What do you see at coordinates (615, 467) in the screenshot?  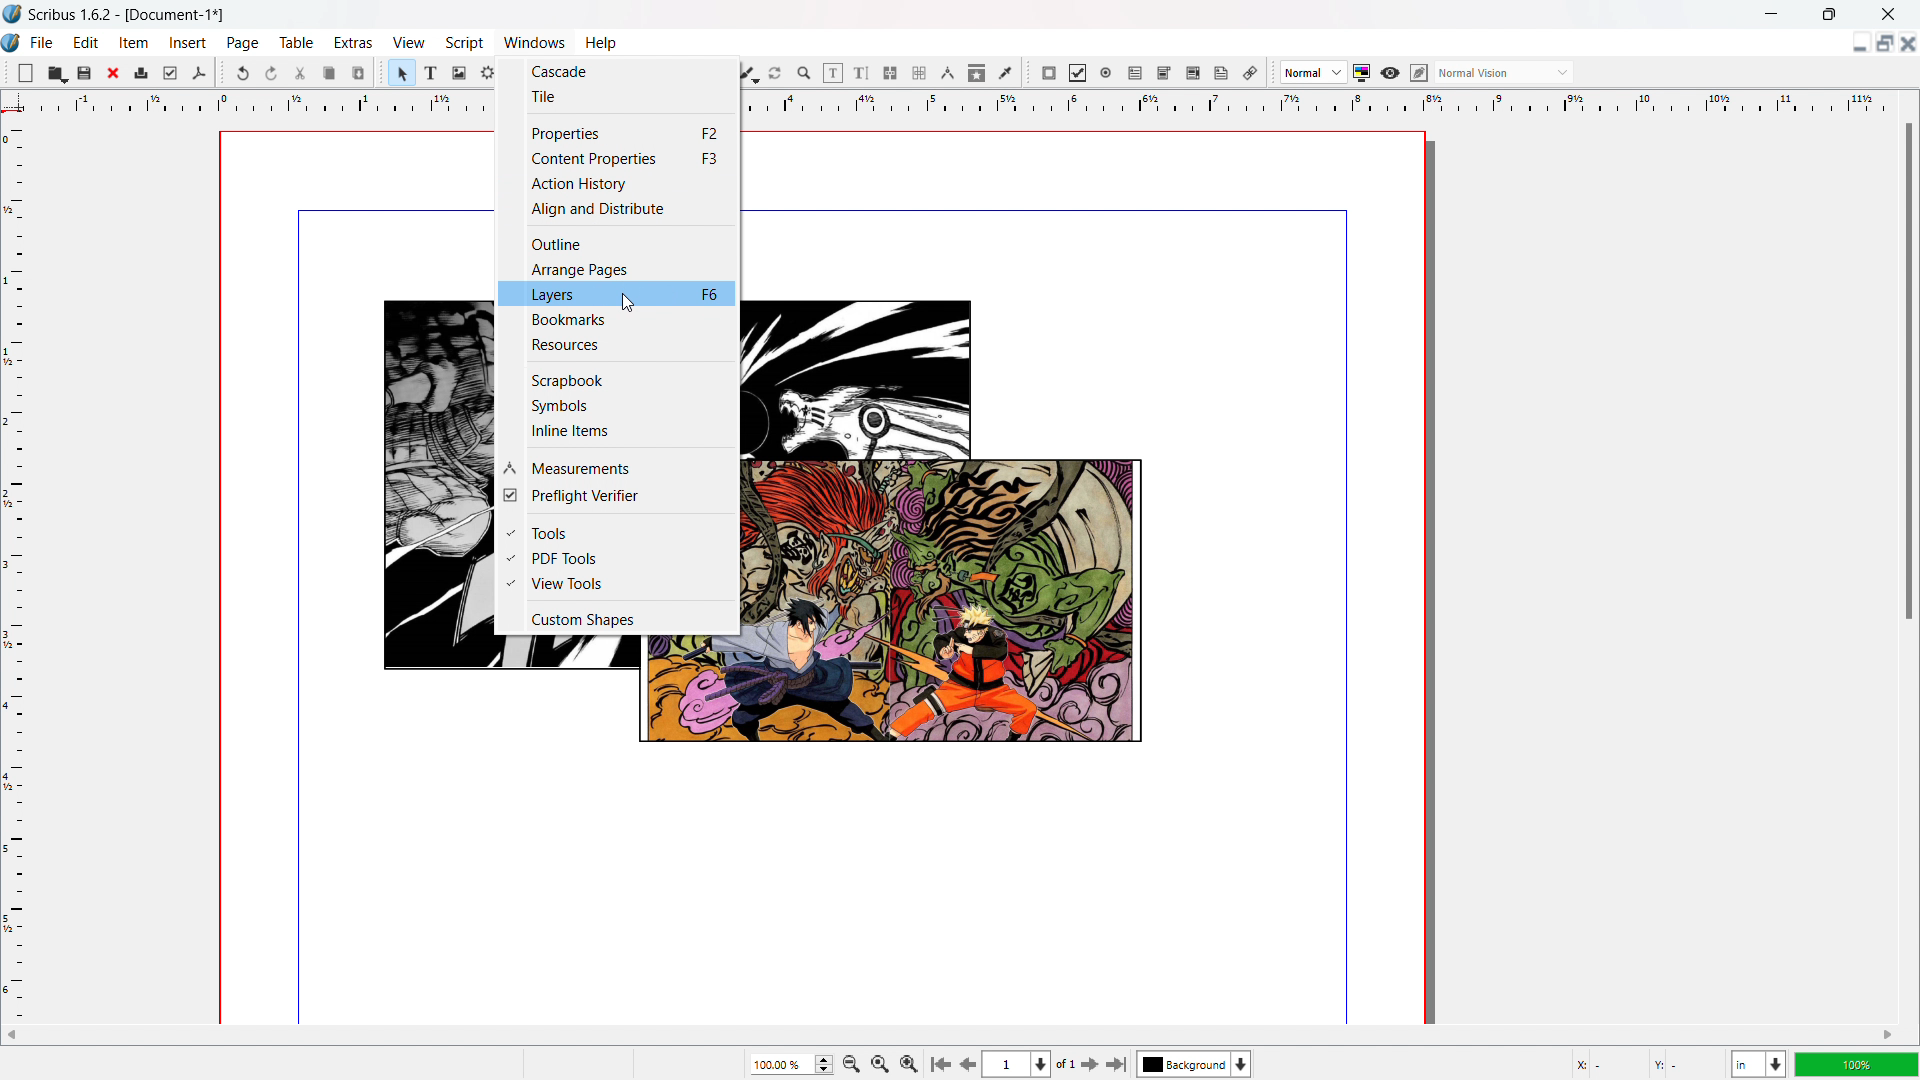 I see `measurements` at bounding box center [615, 467].